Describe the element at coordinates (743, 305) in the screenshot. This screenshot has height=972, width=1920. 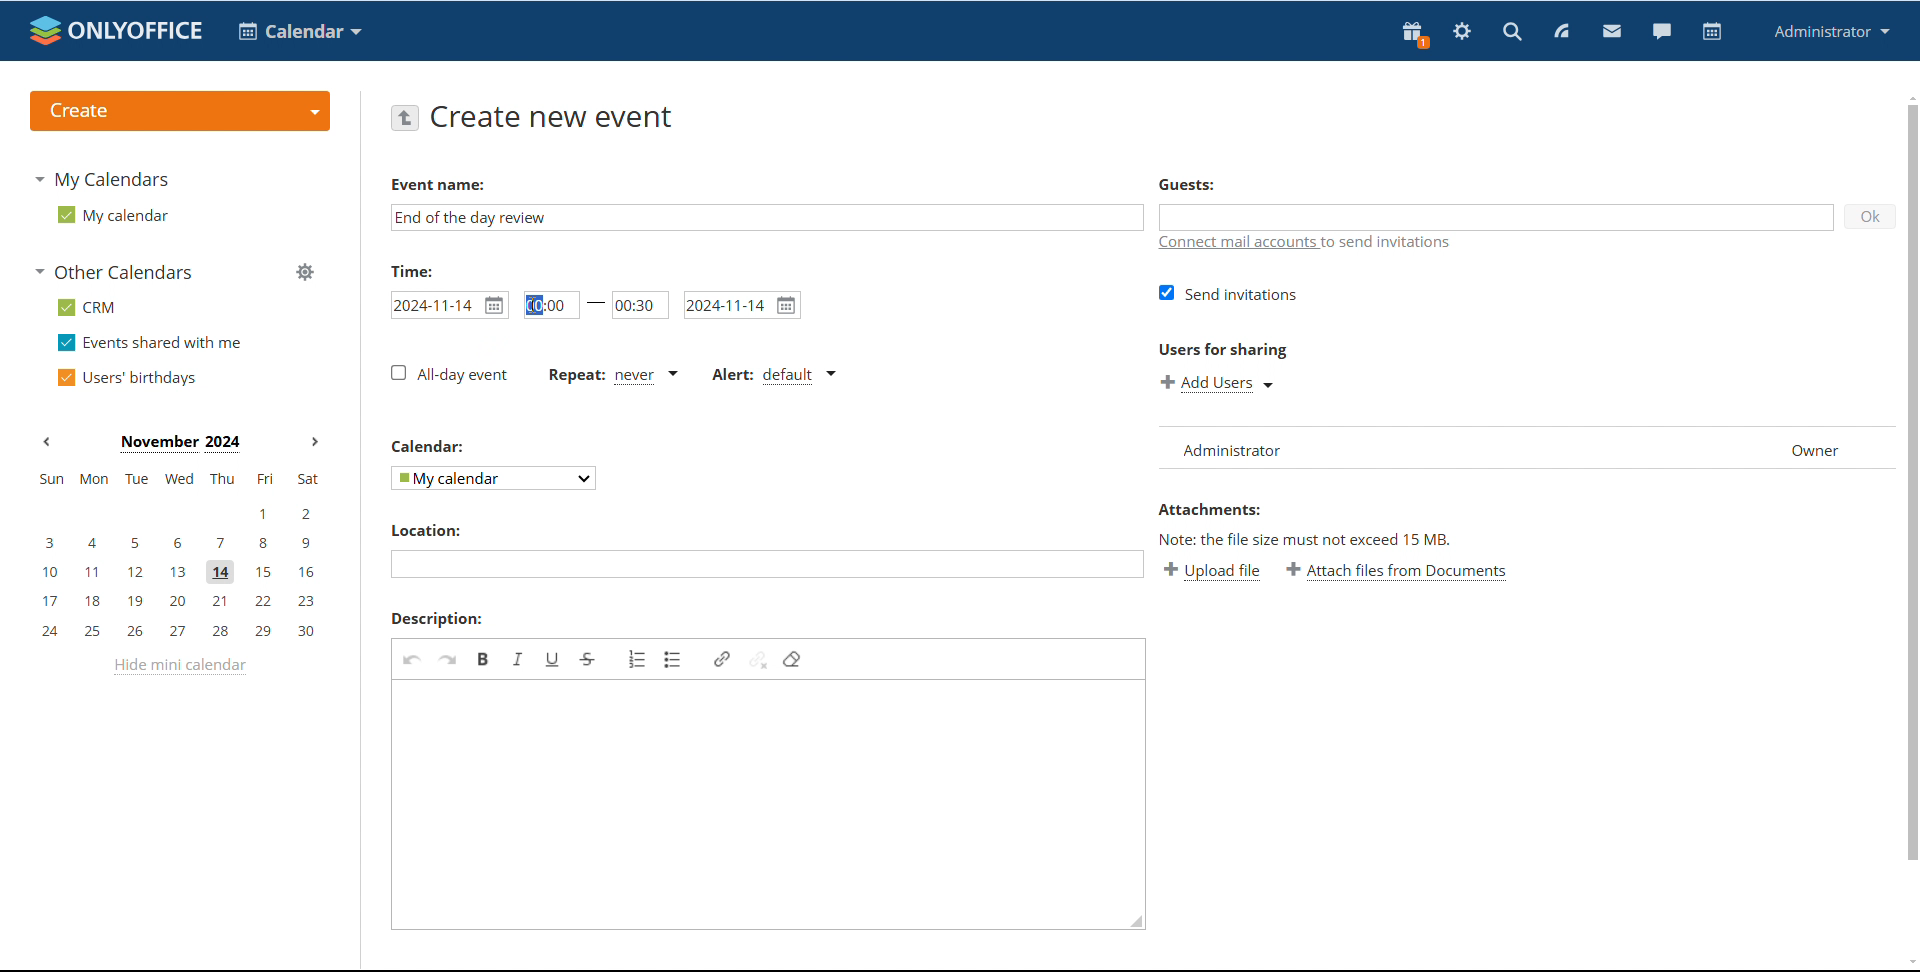
I see `set end date` at that location.